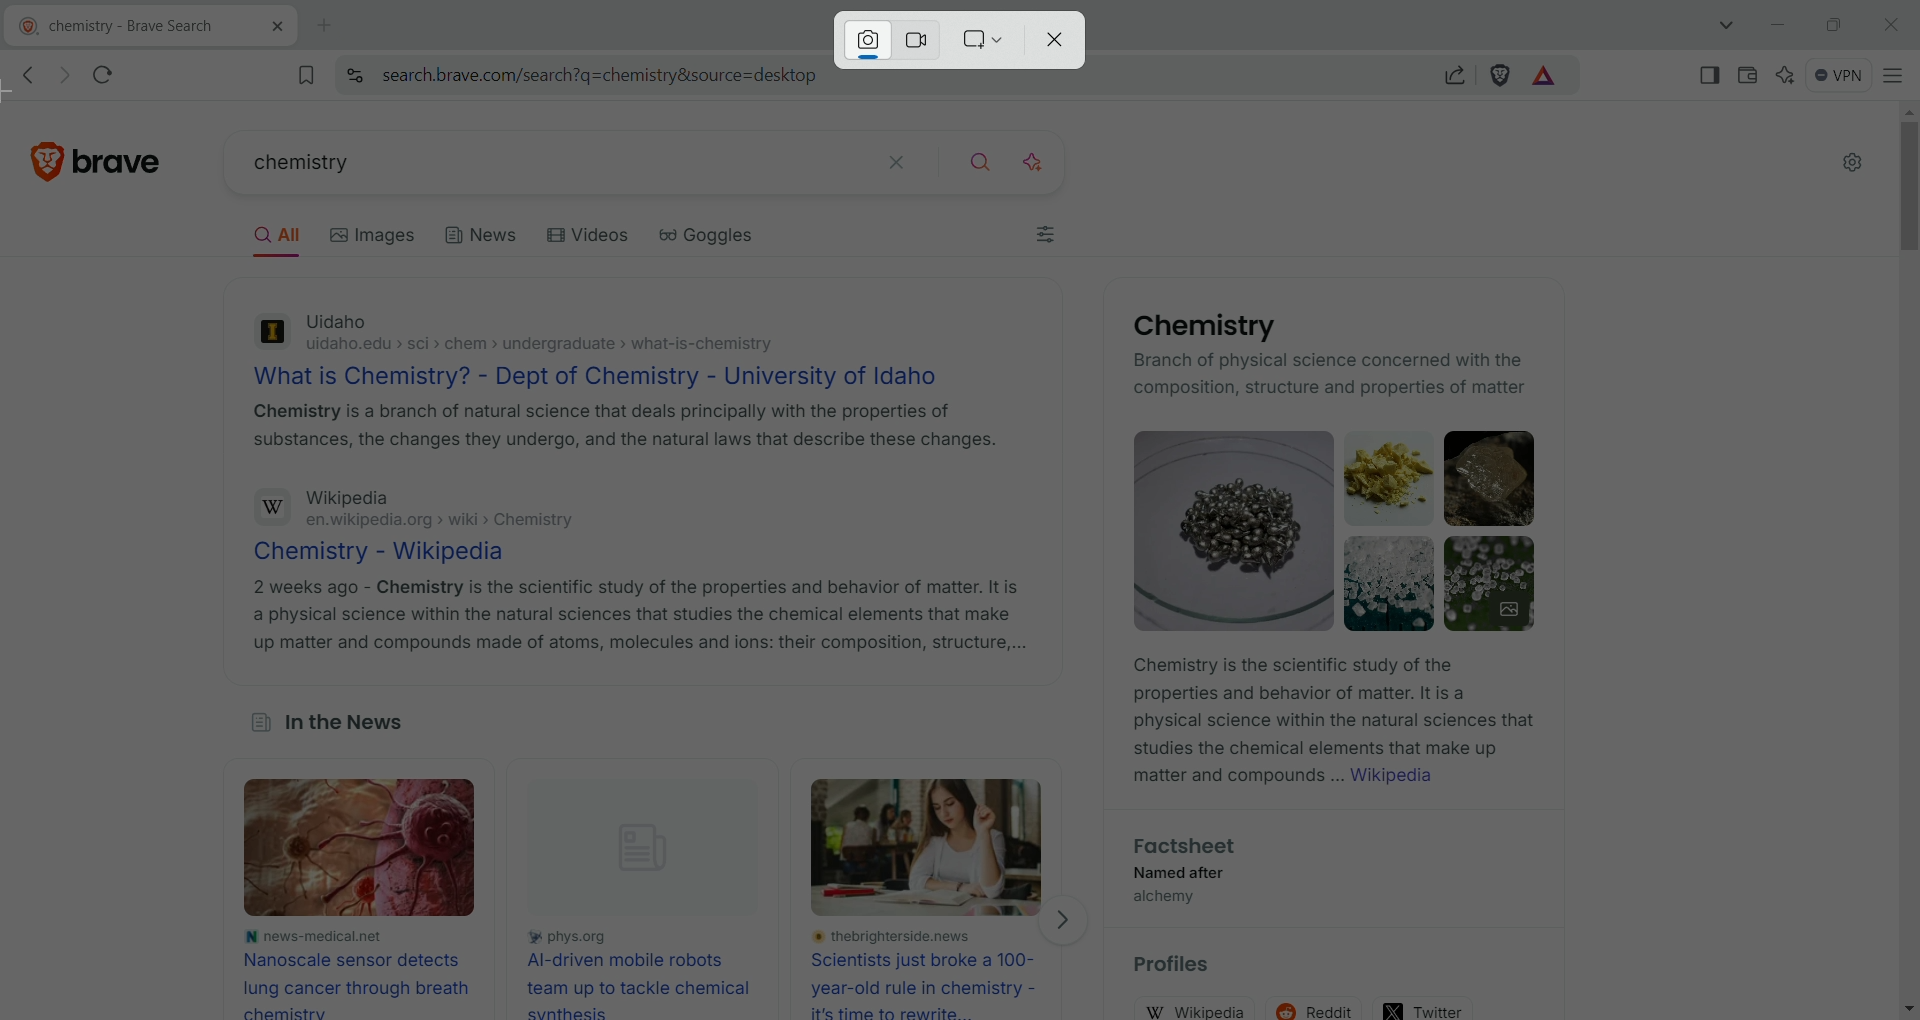 This screenshot has width=1920, height=1020. I want to click on wallet, so click(1744, 73).